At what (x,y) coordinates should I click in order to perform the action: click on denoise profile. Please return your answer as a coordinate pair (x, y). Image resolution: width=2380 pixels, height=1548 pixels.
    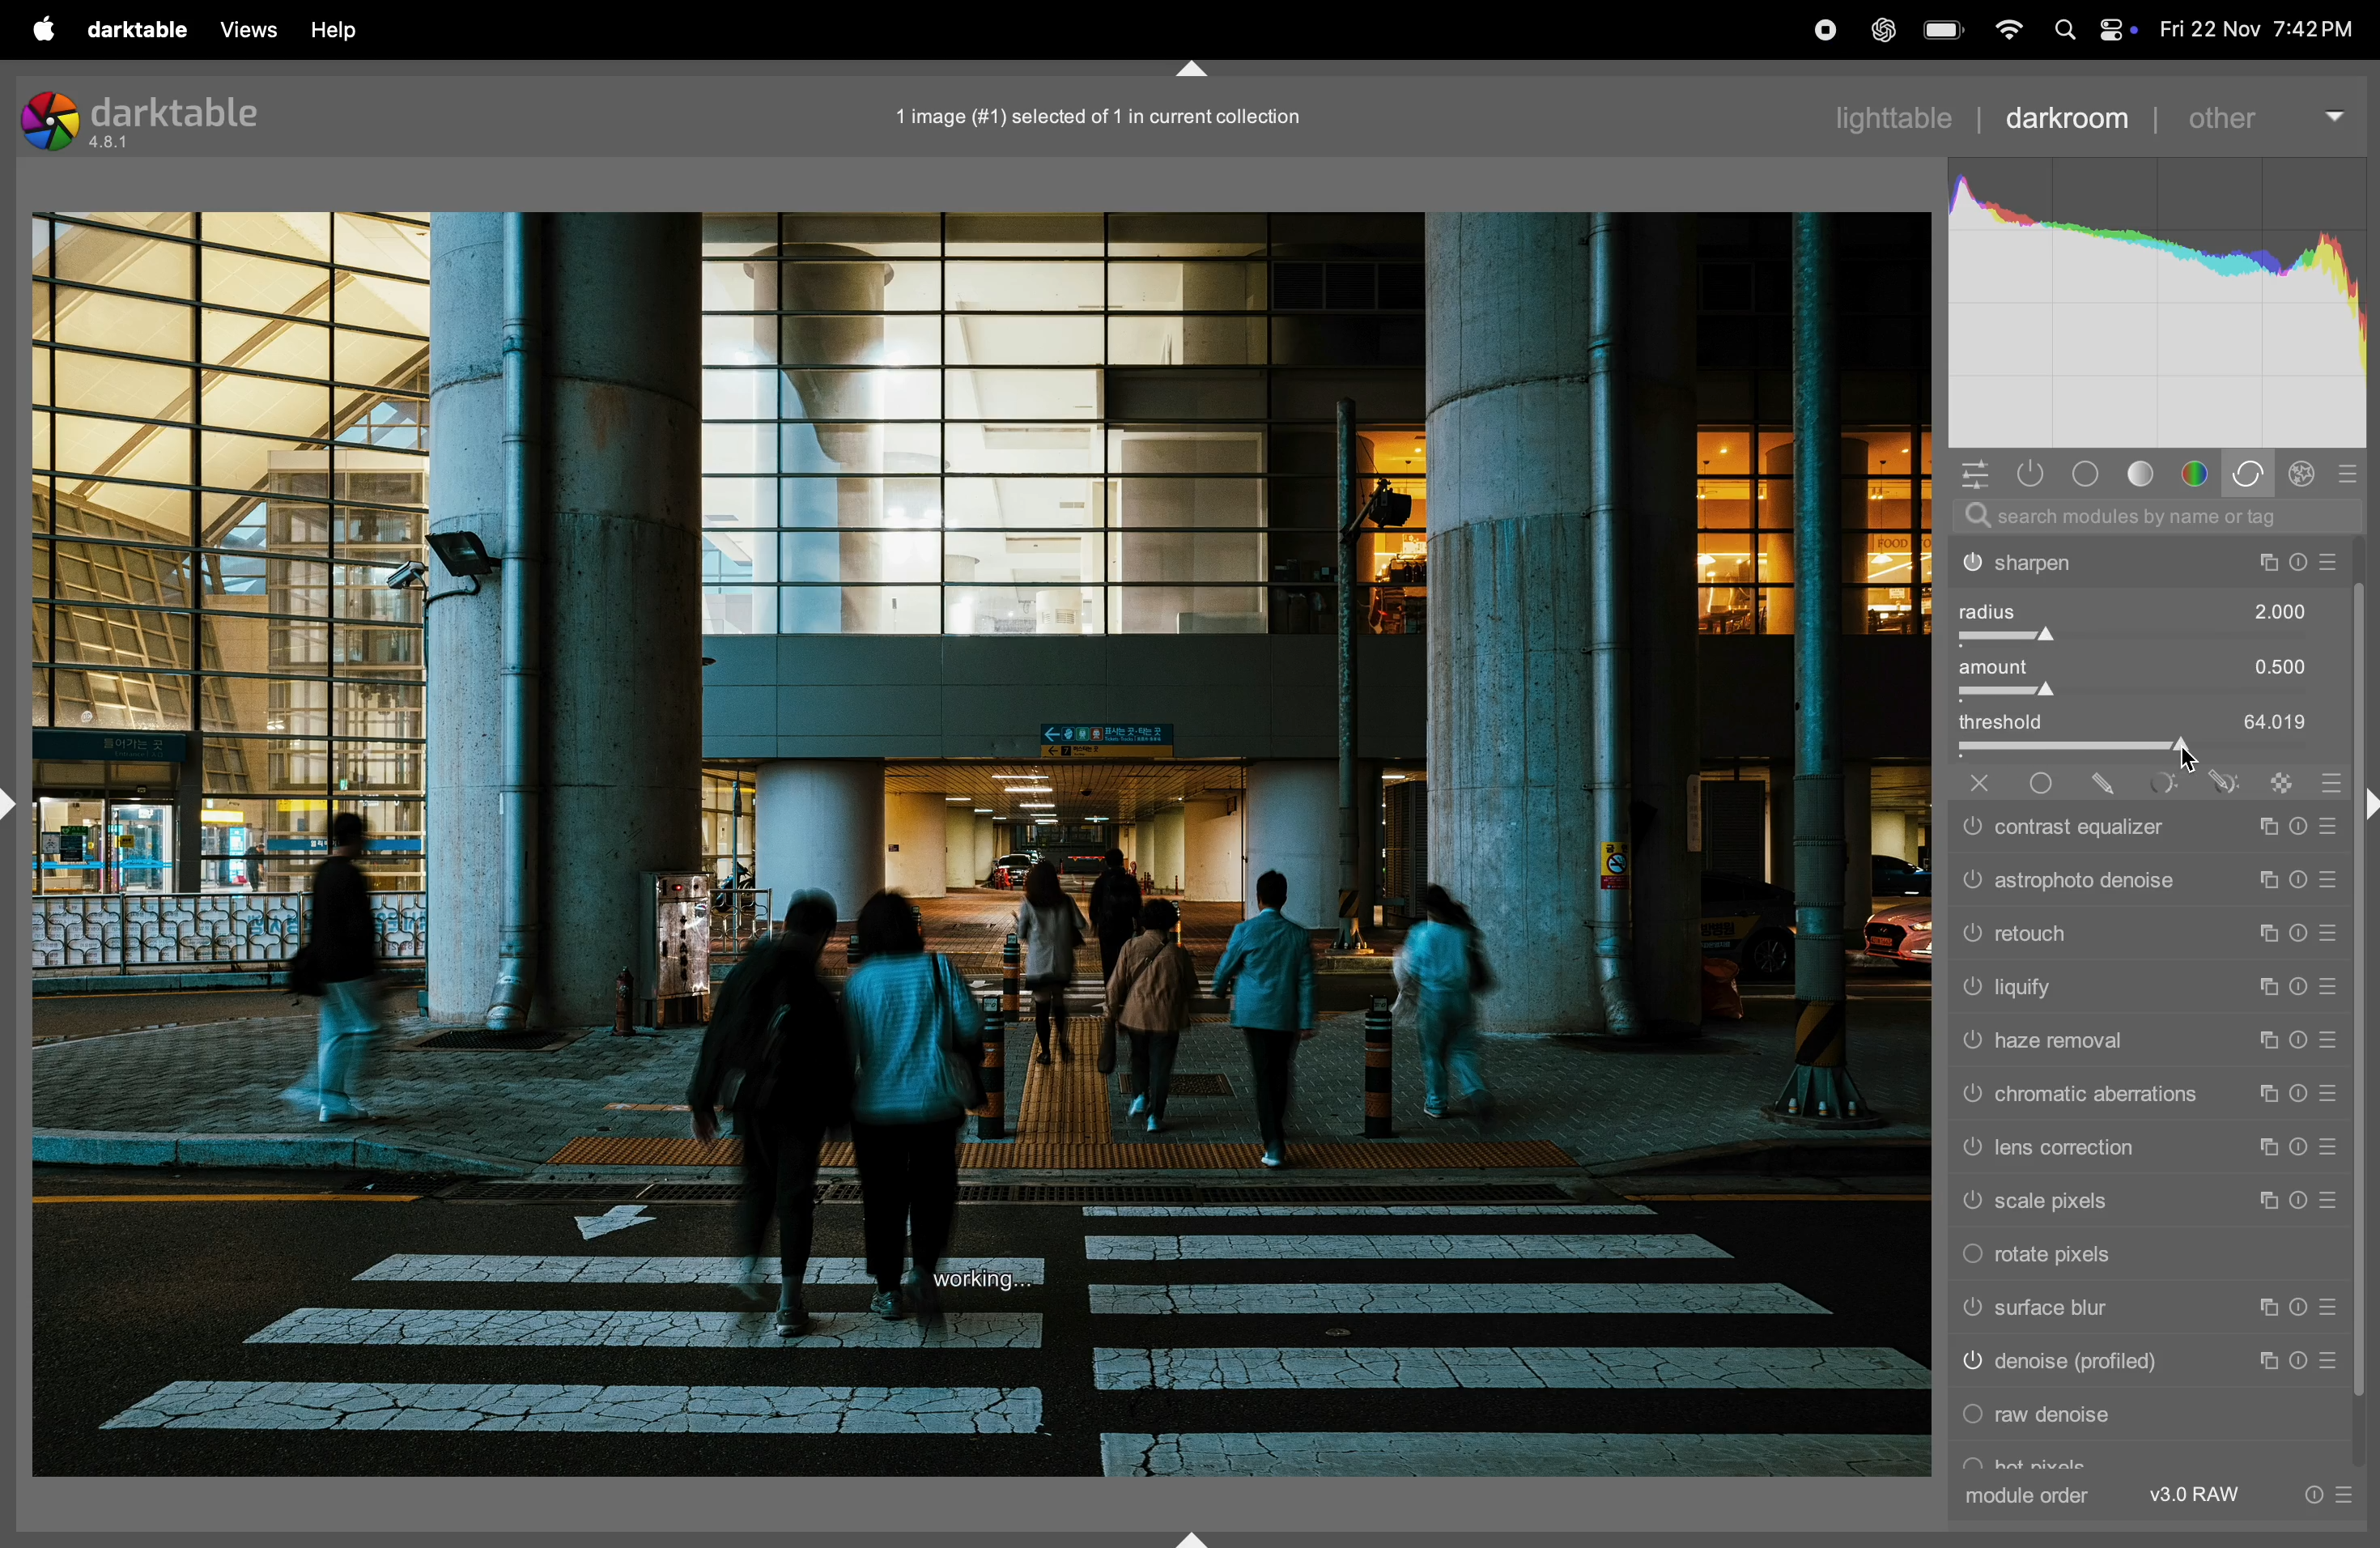
    Looking at the image, I should click on (2143, 1367).